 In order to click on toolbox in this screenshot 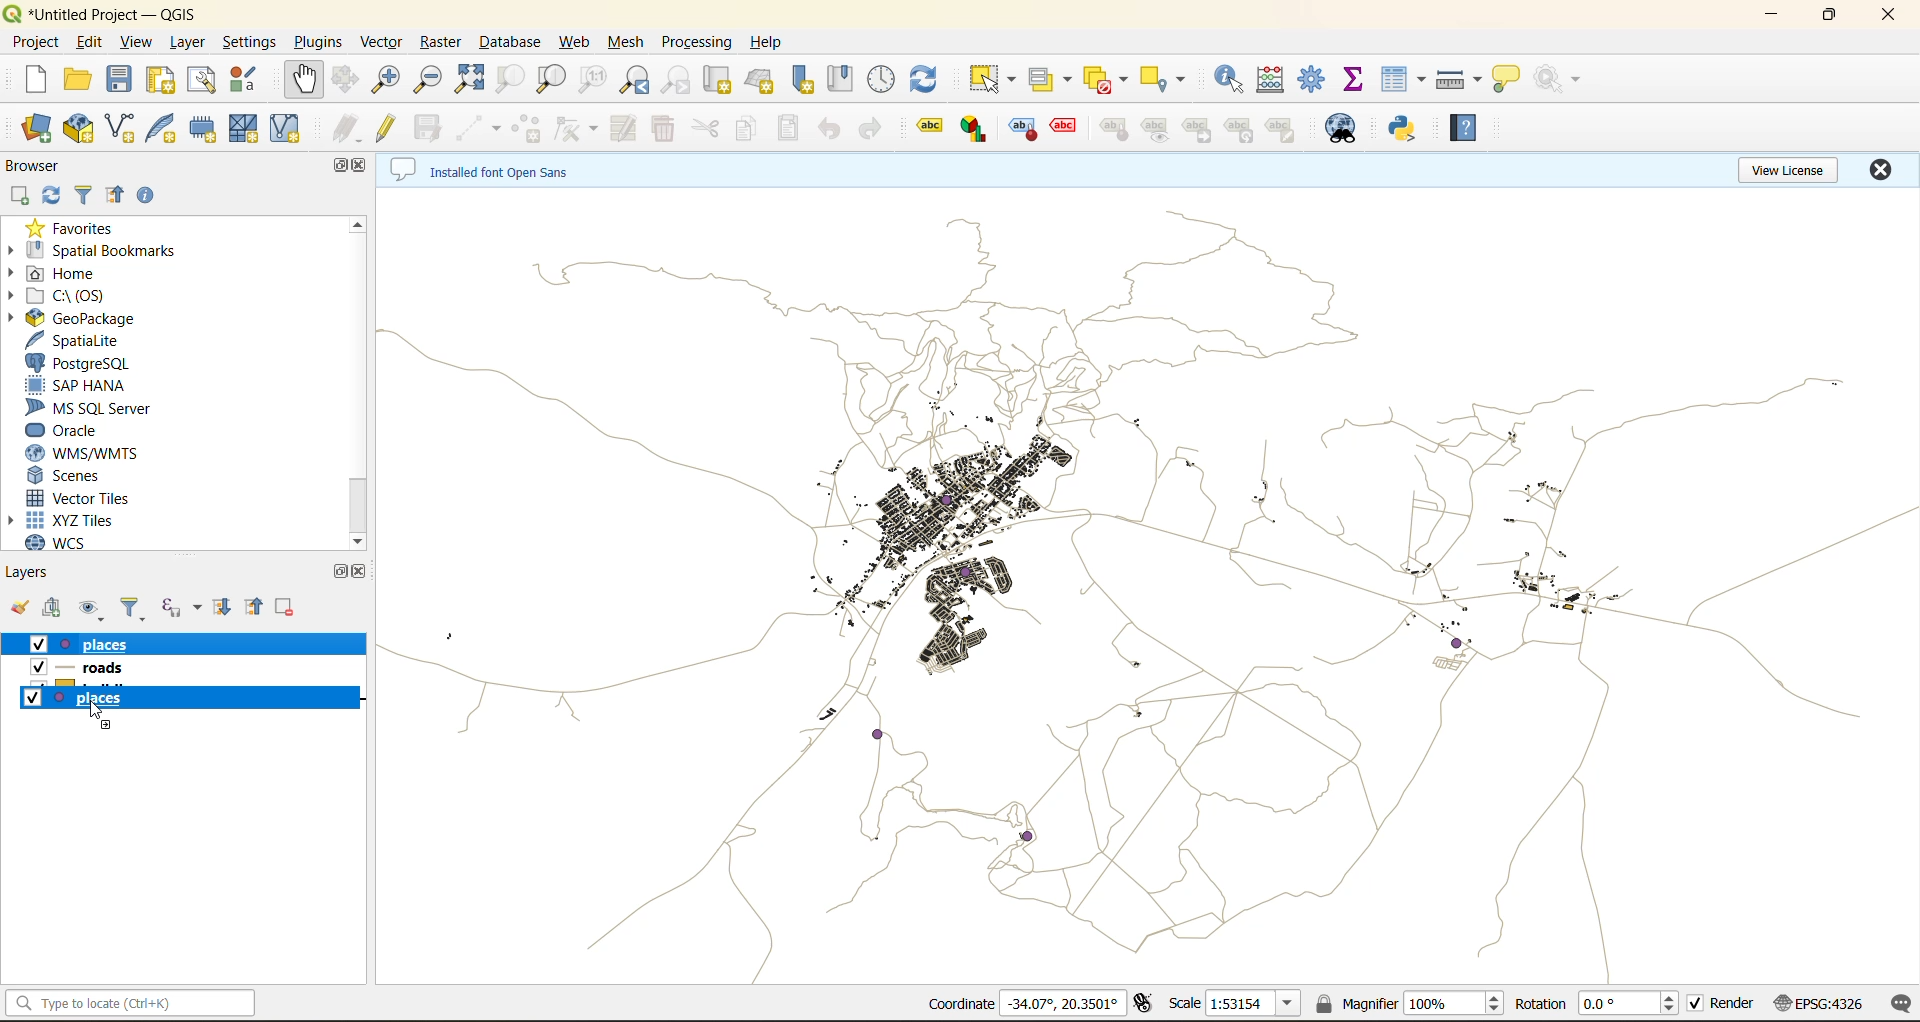, I will do `click(1315, 81)`.